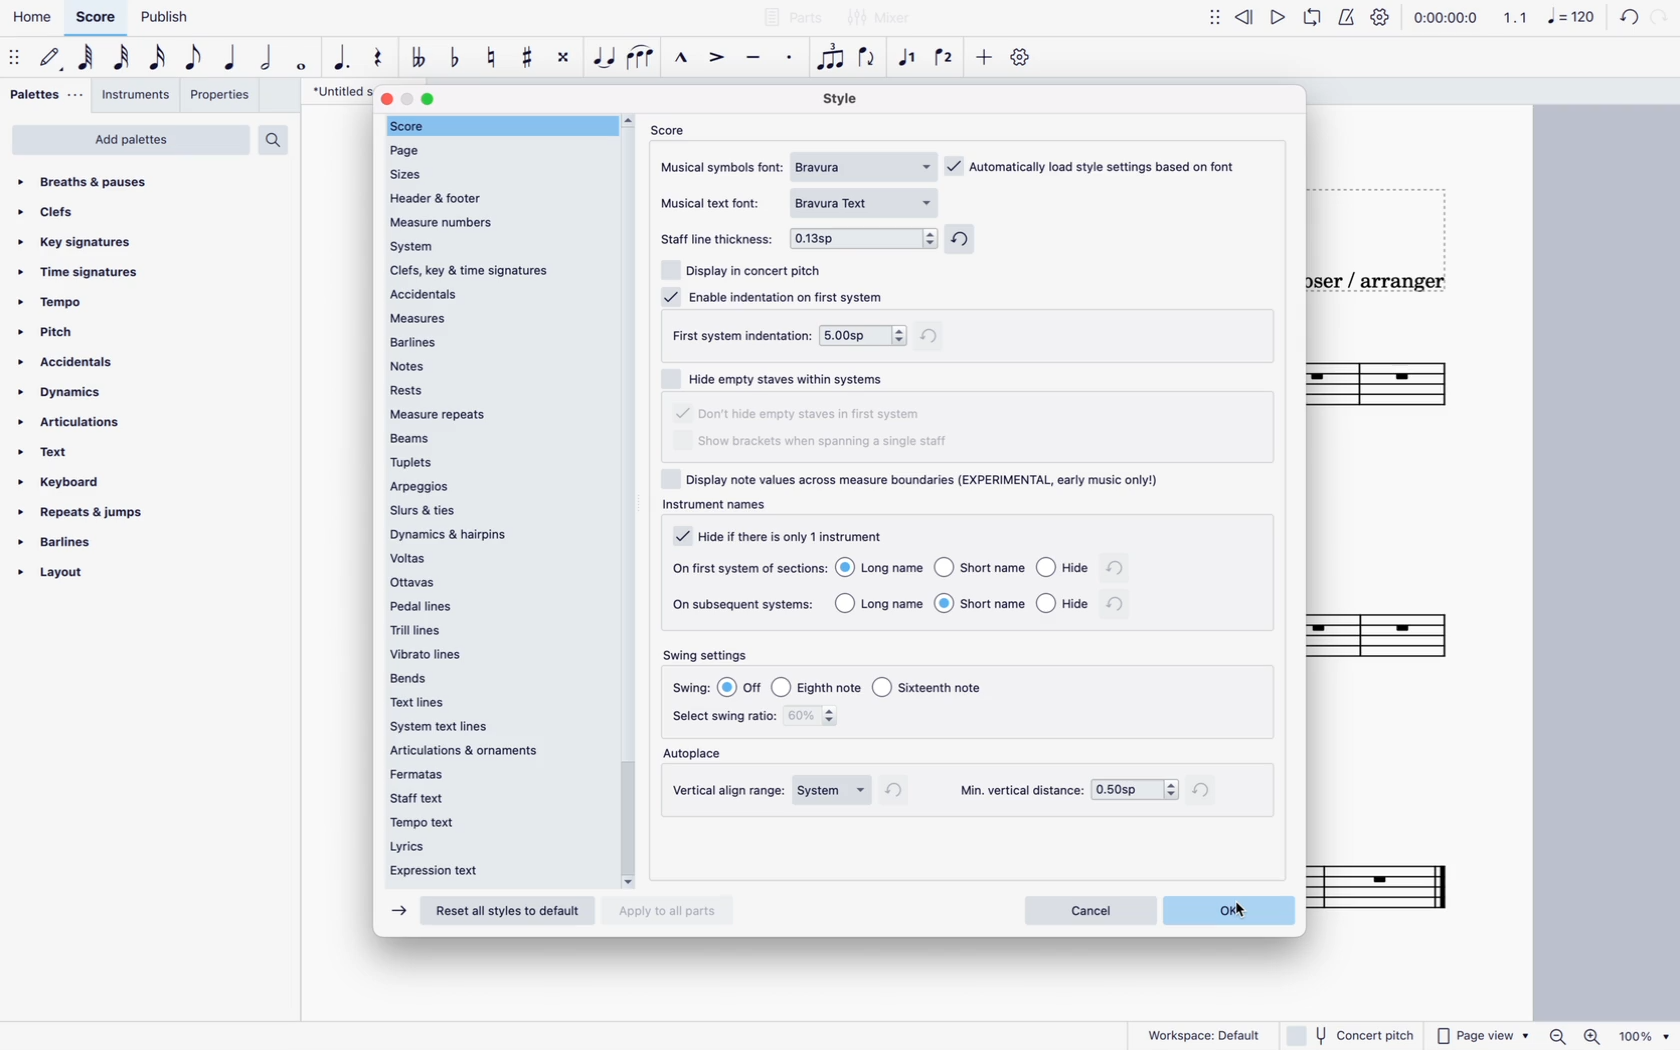 This screenshot has width=1680, height=1050. Describe the element at coordinates (849, 100) in the screenshot. I see `style` at that location.